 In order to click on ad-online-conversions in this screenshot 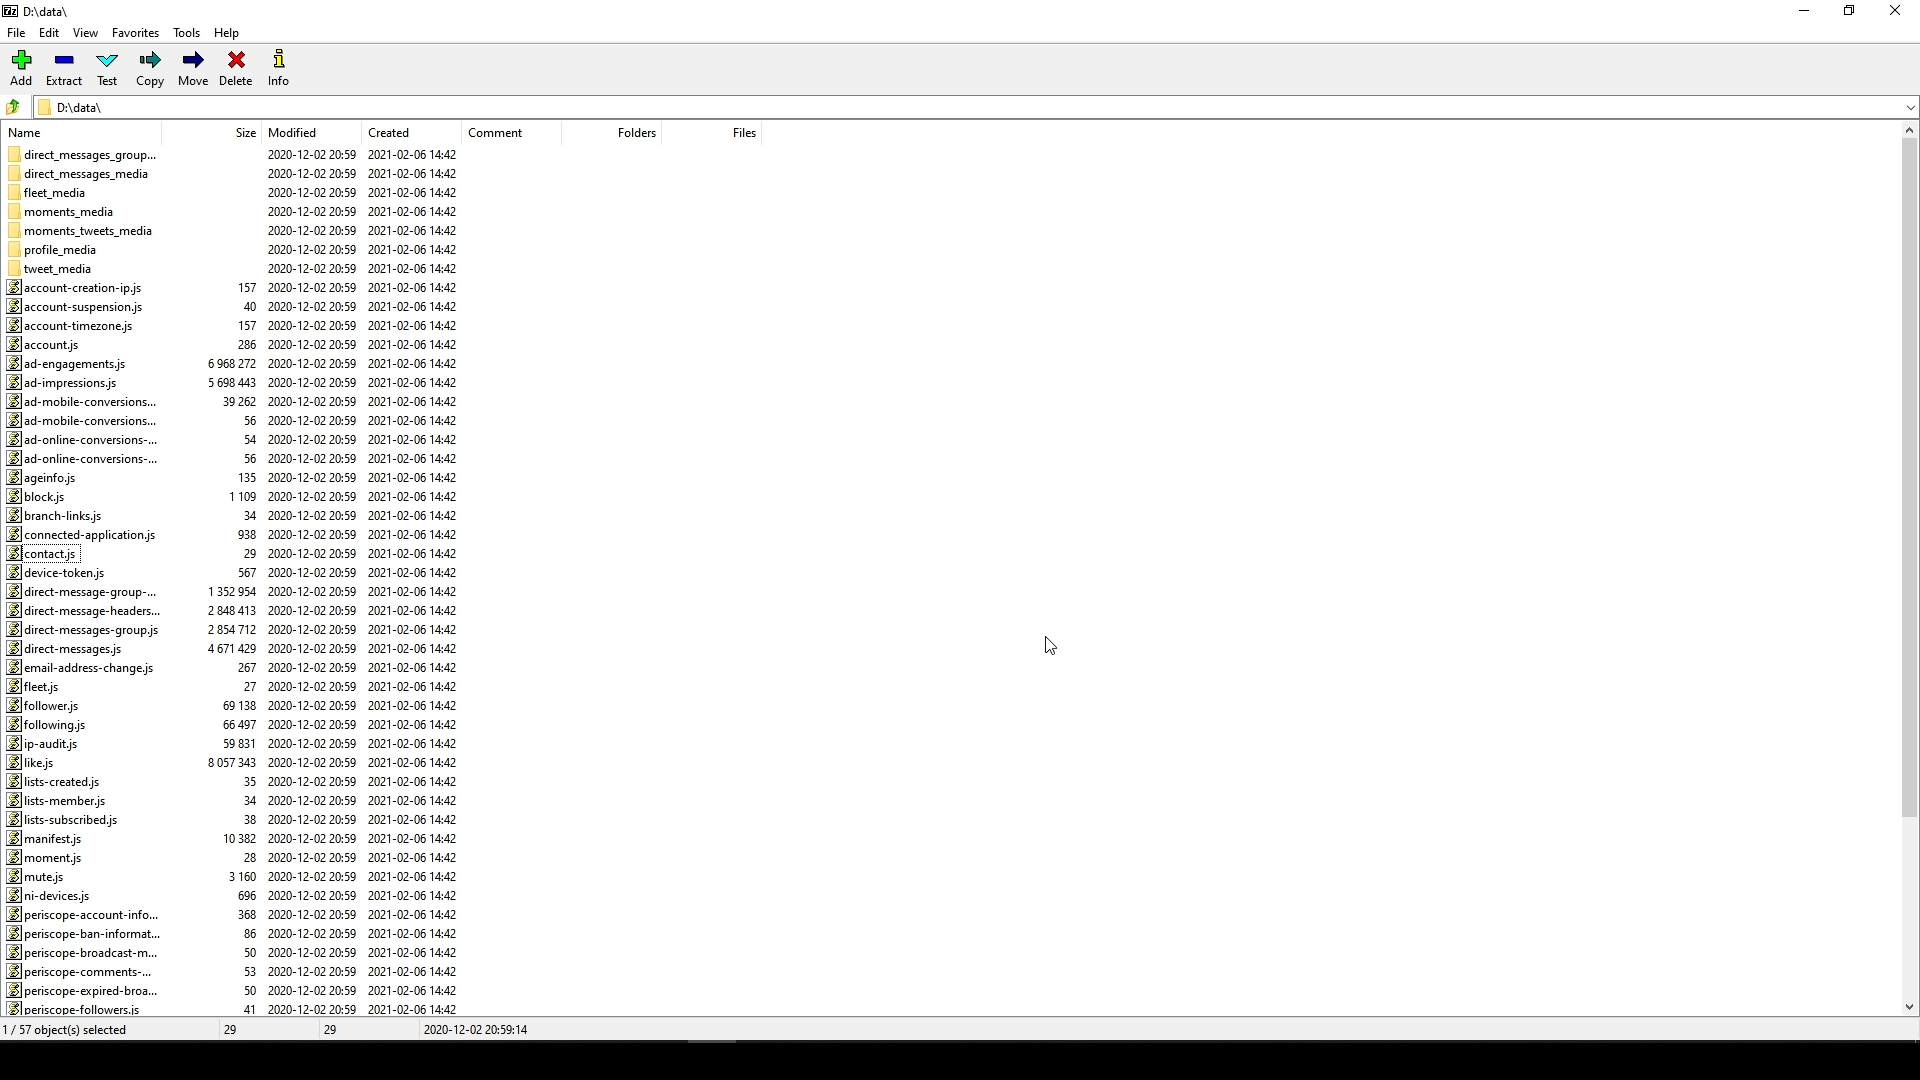, I will do `click(83, 439)`.